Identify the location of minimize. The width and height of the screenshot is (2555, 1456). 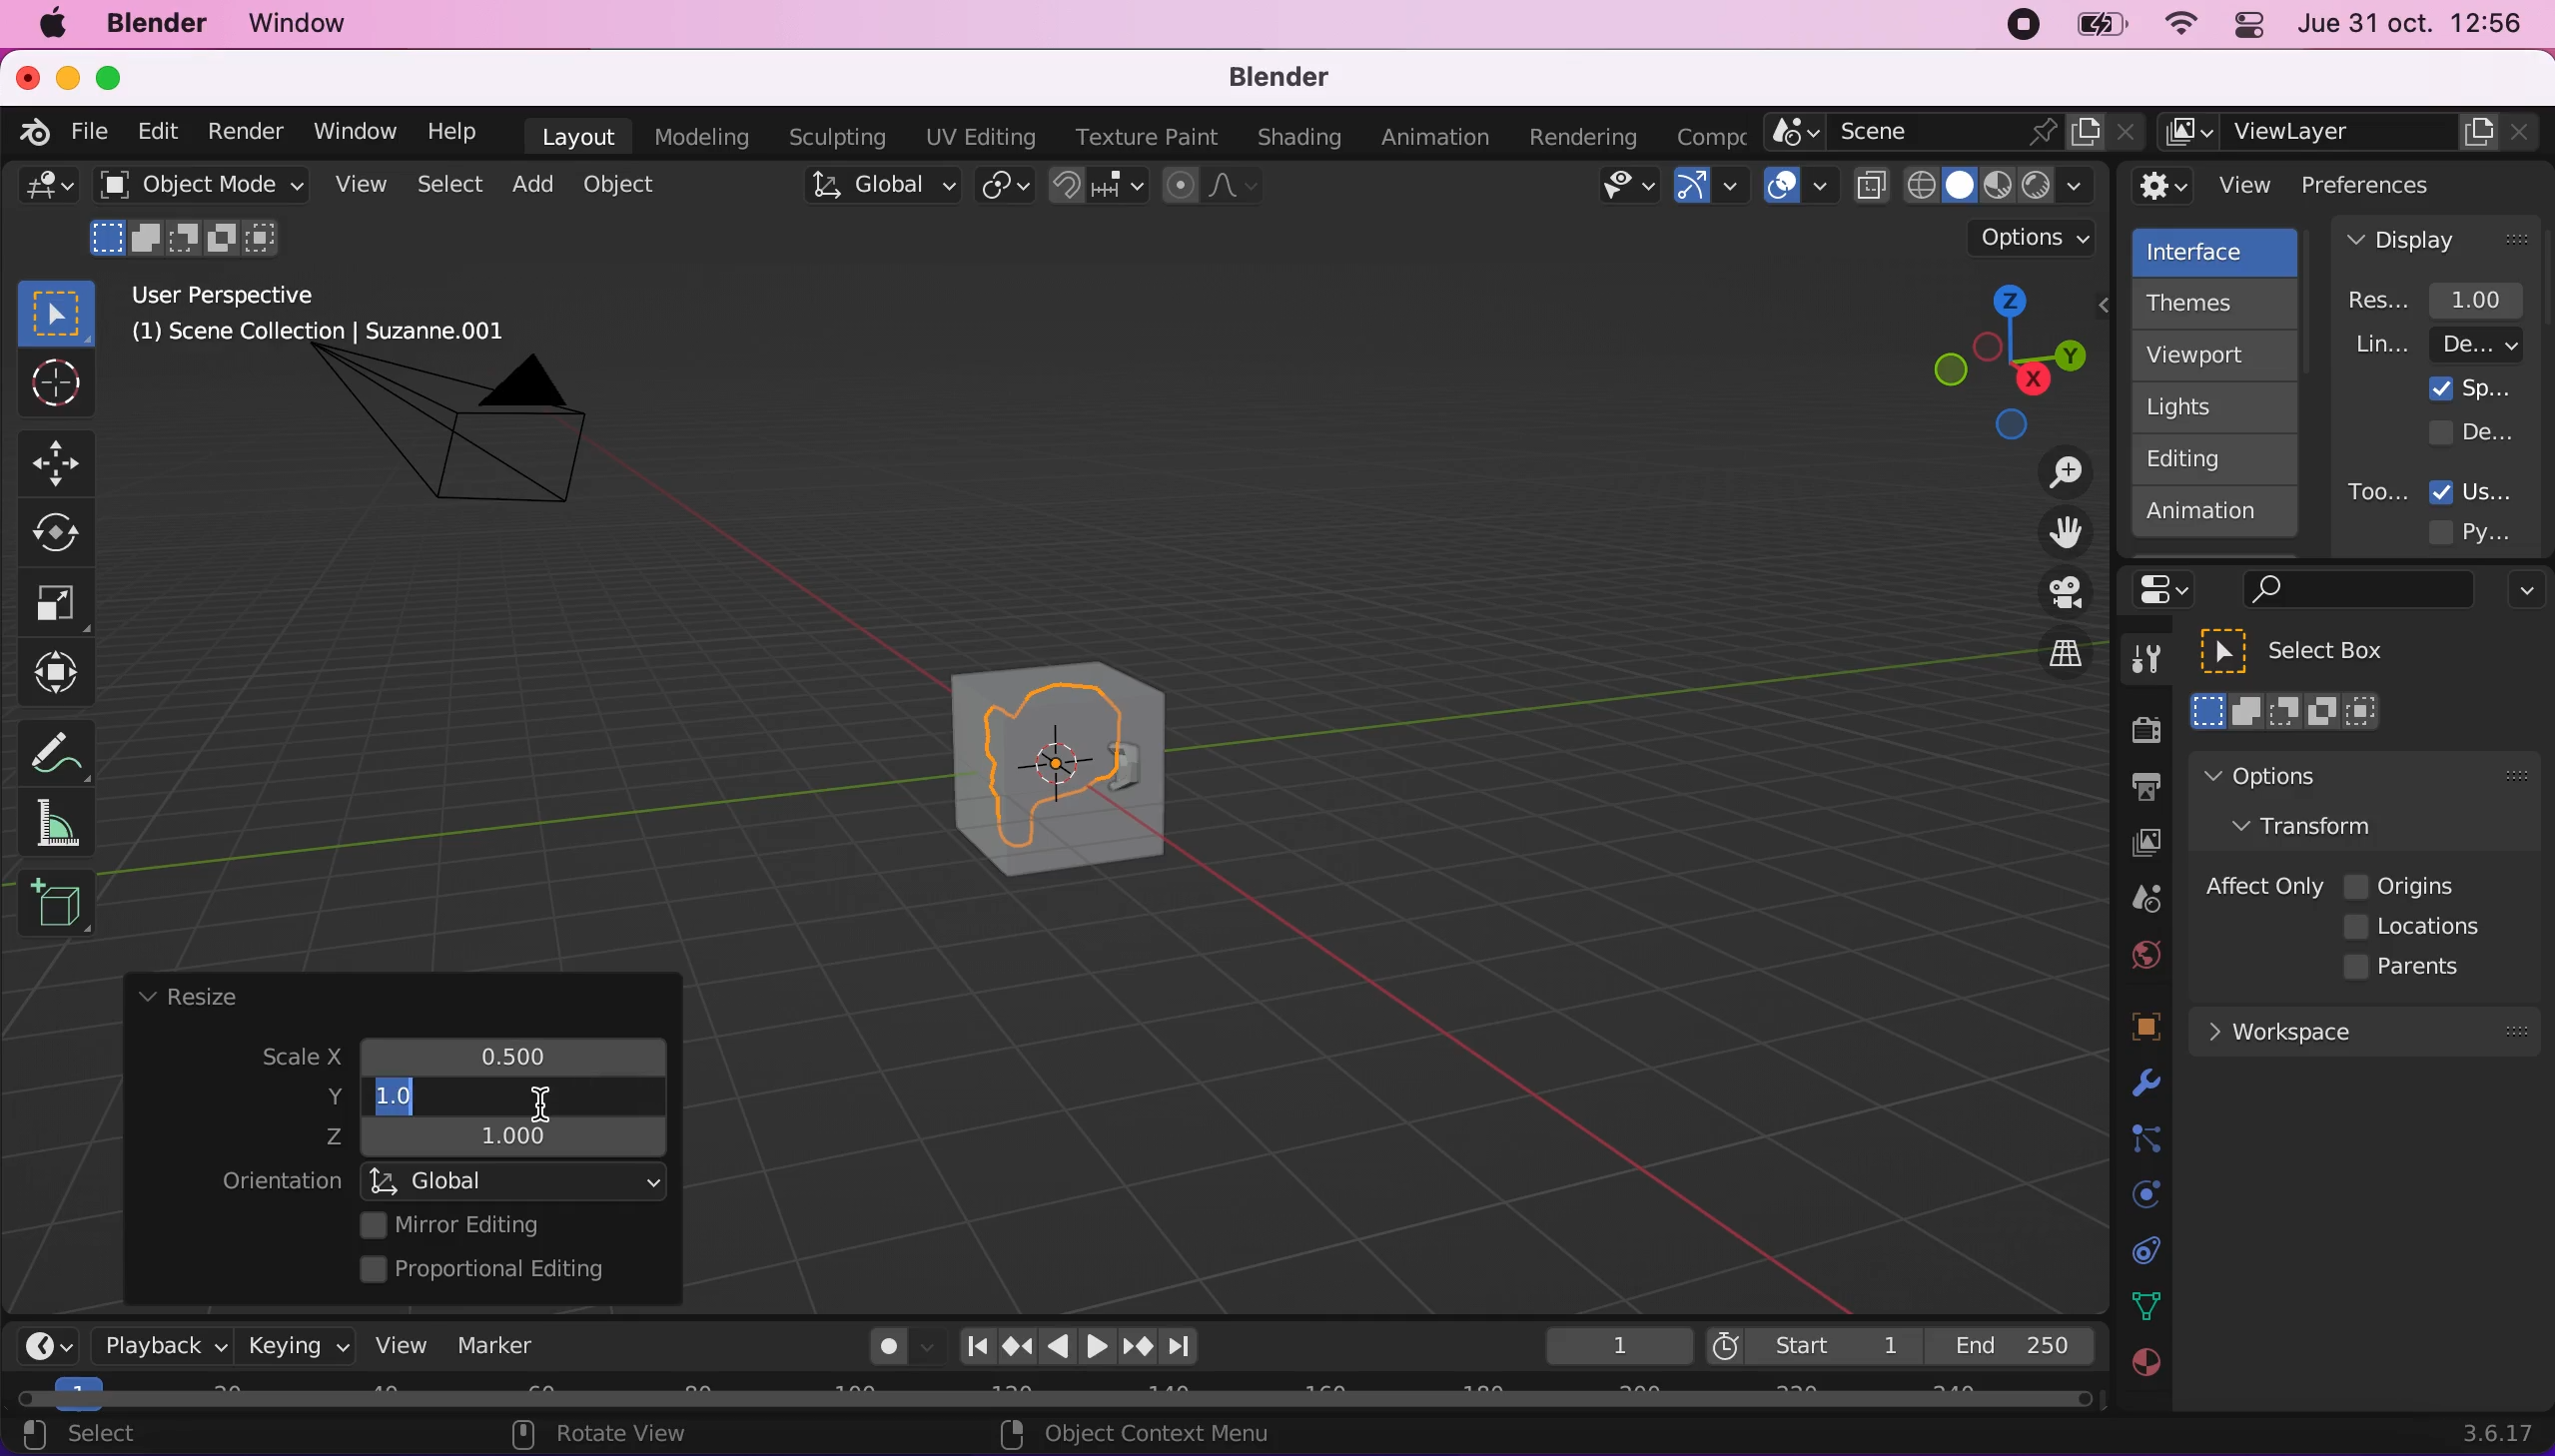
(64, 76).